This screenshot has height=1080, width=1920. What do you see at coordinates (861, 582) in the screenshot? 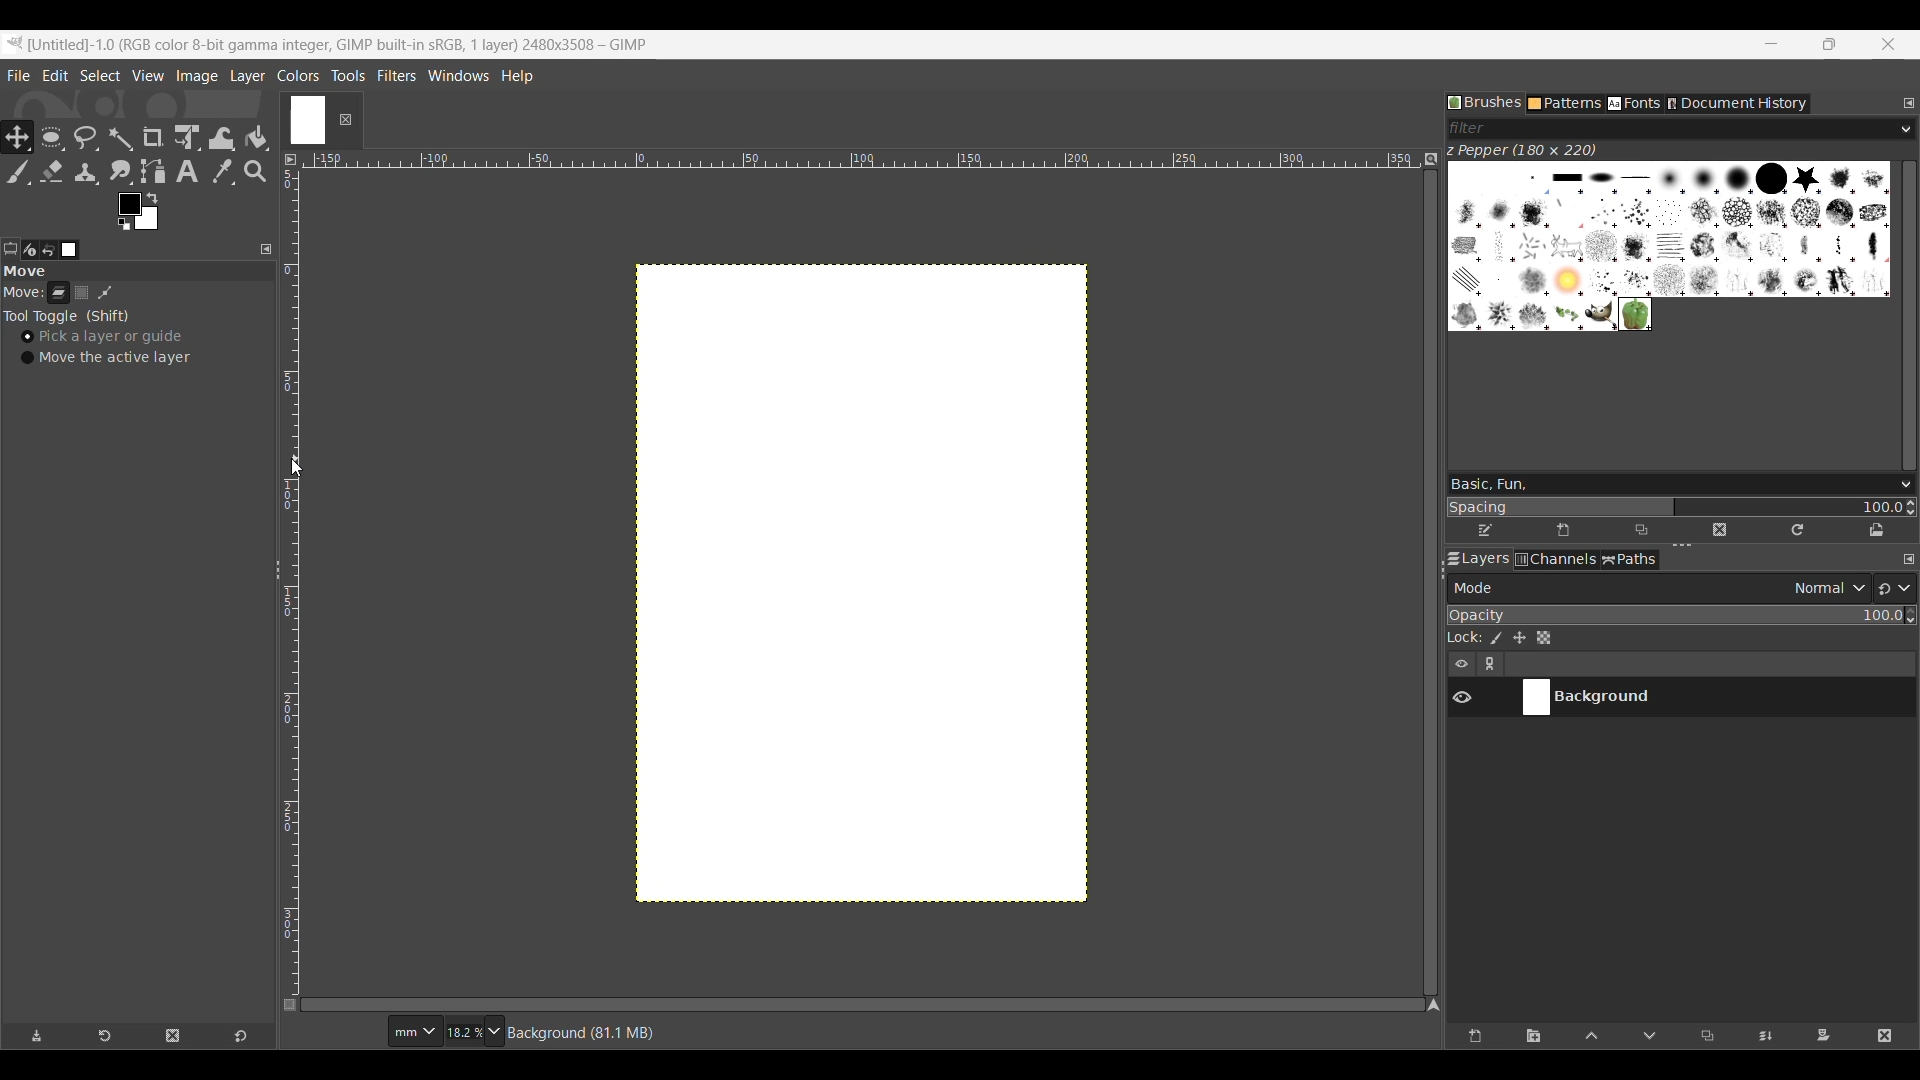
I see `Canvas space` at bounding box center [861, 582].